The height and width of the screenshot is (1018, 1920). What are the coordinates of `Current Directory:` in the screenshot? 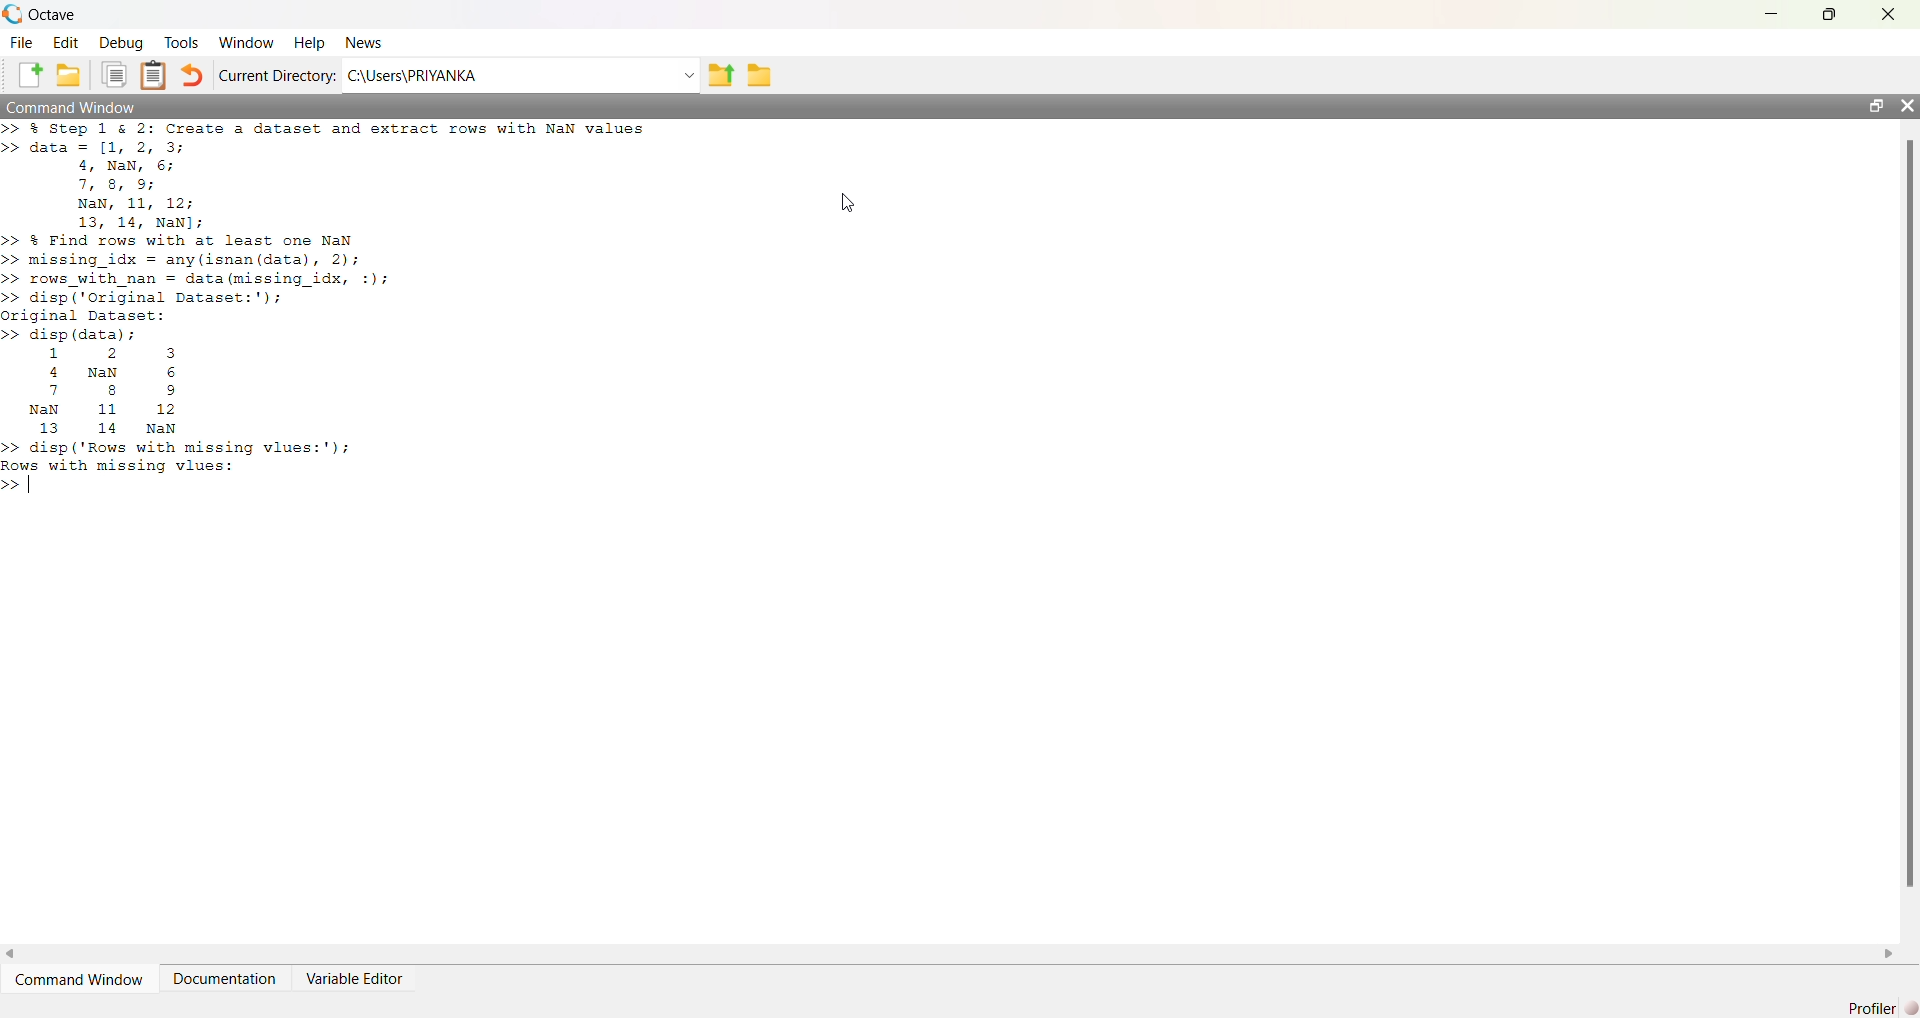 It's located at (278, 75).